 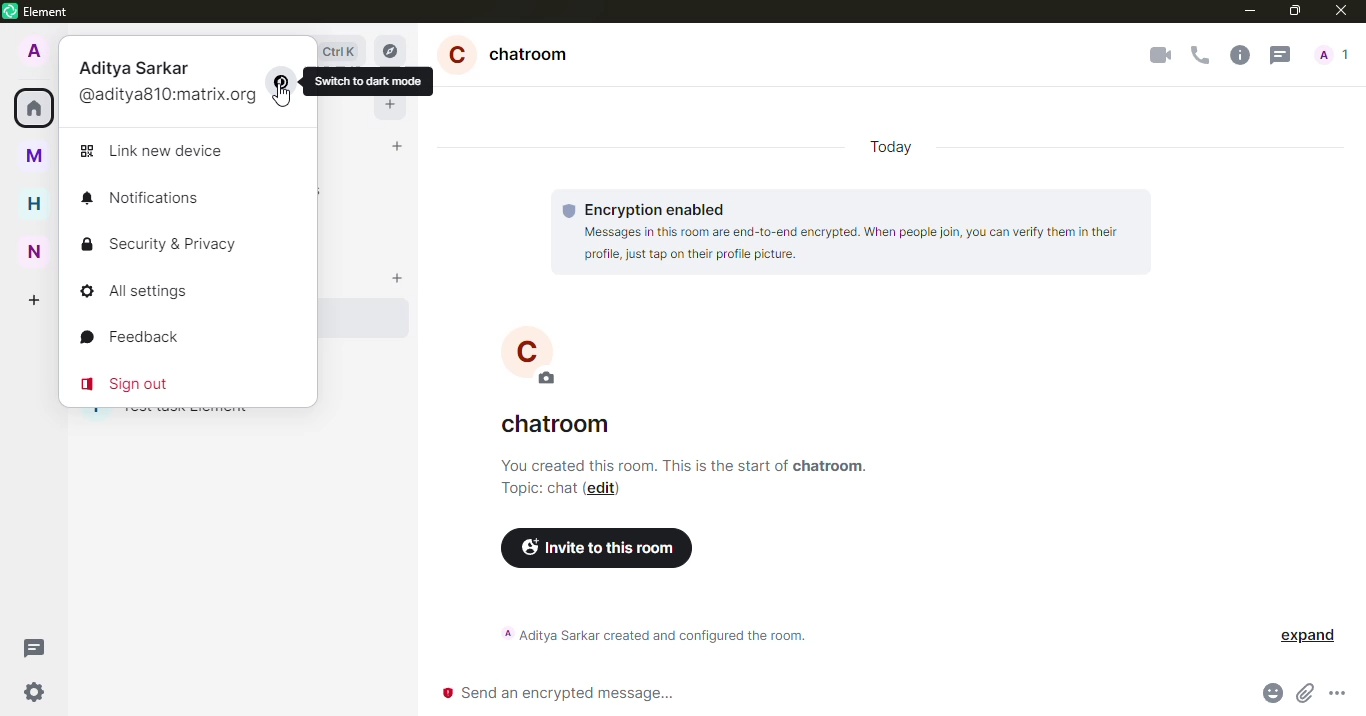 I want to click on C, so click(x=540, y=356).